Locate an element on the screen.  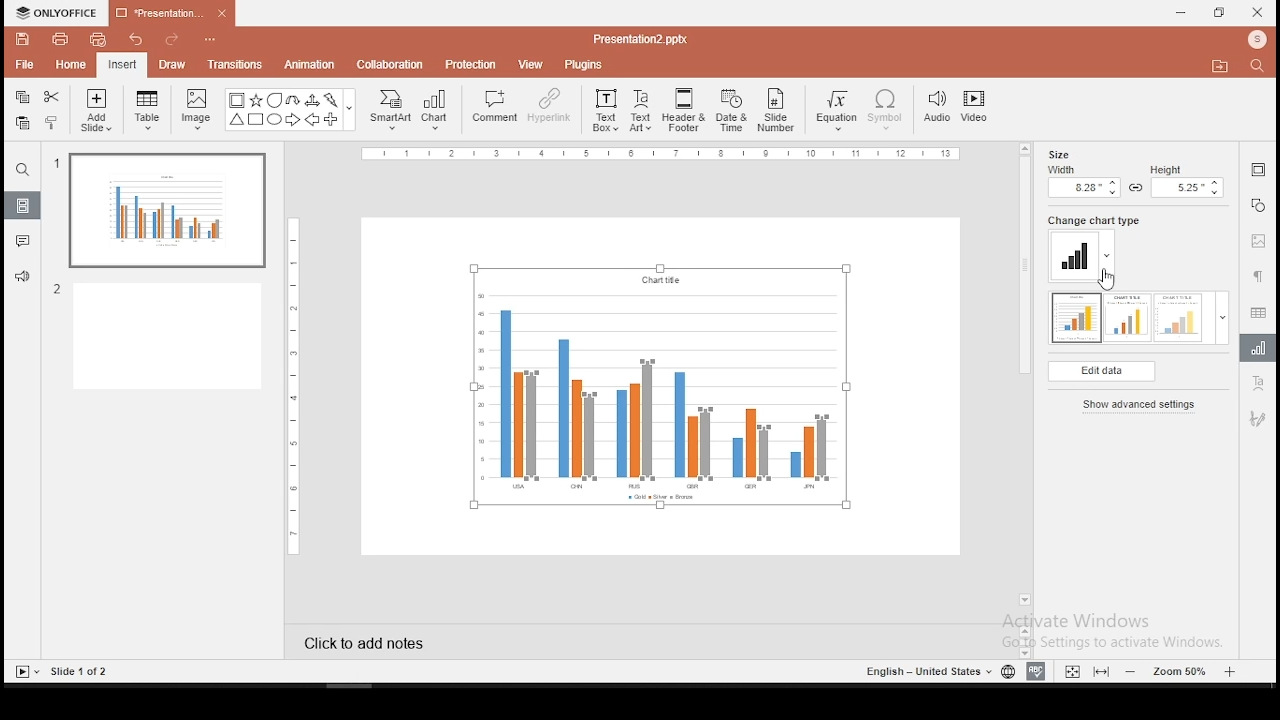
support and feedback is located at coordinates (22, 279).